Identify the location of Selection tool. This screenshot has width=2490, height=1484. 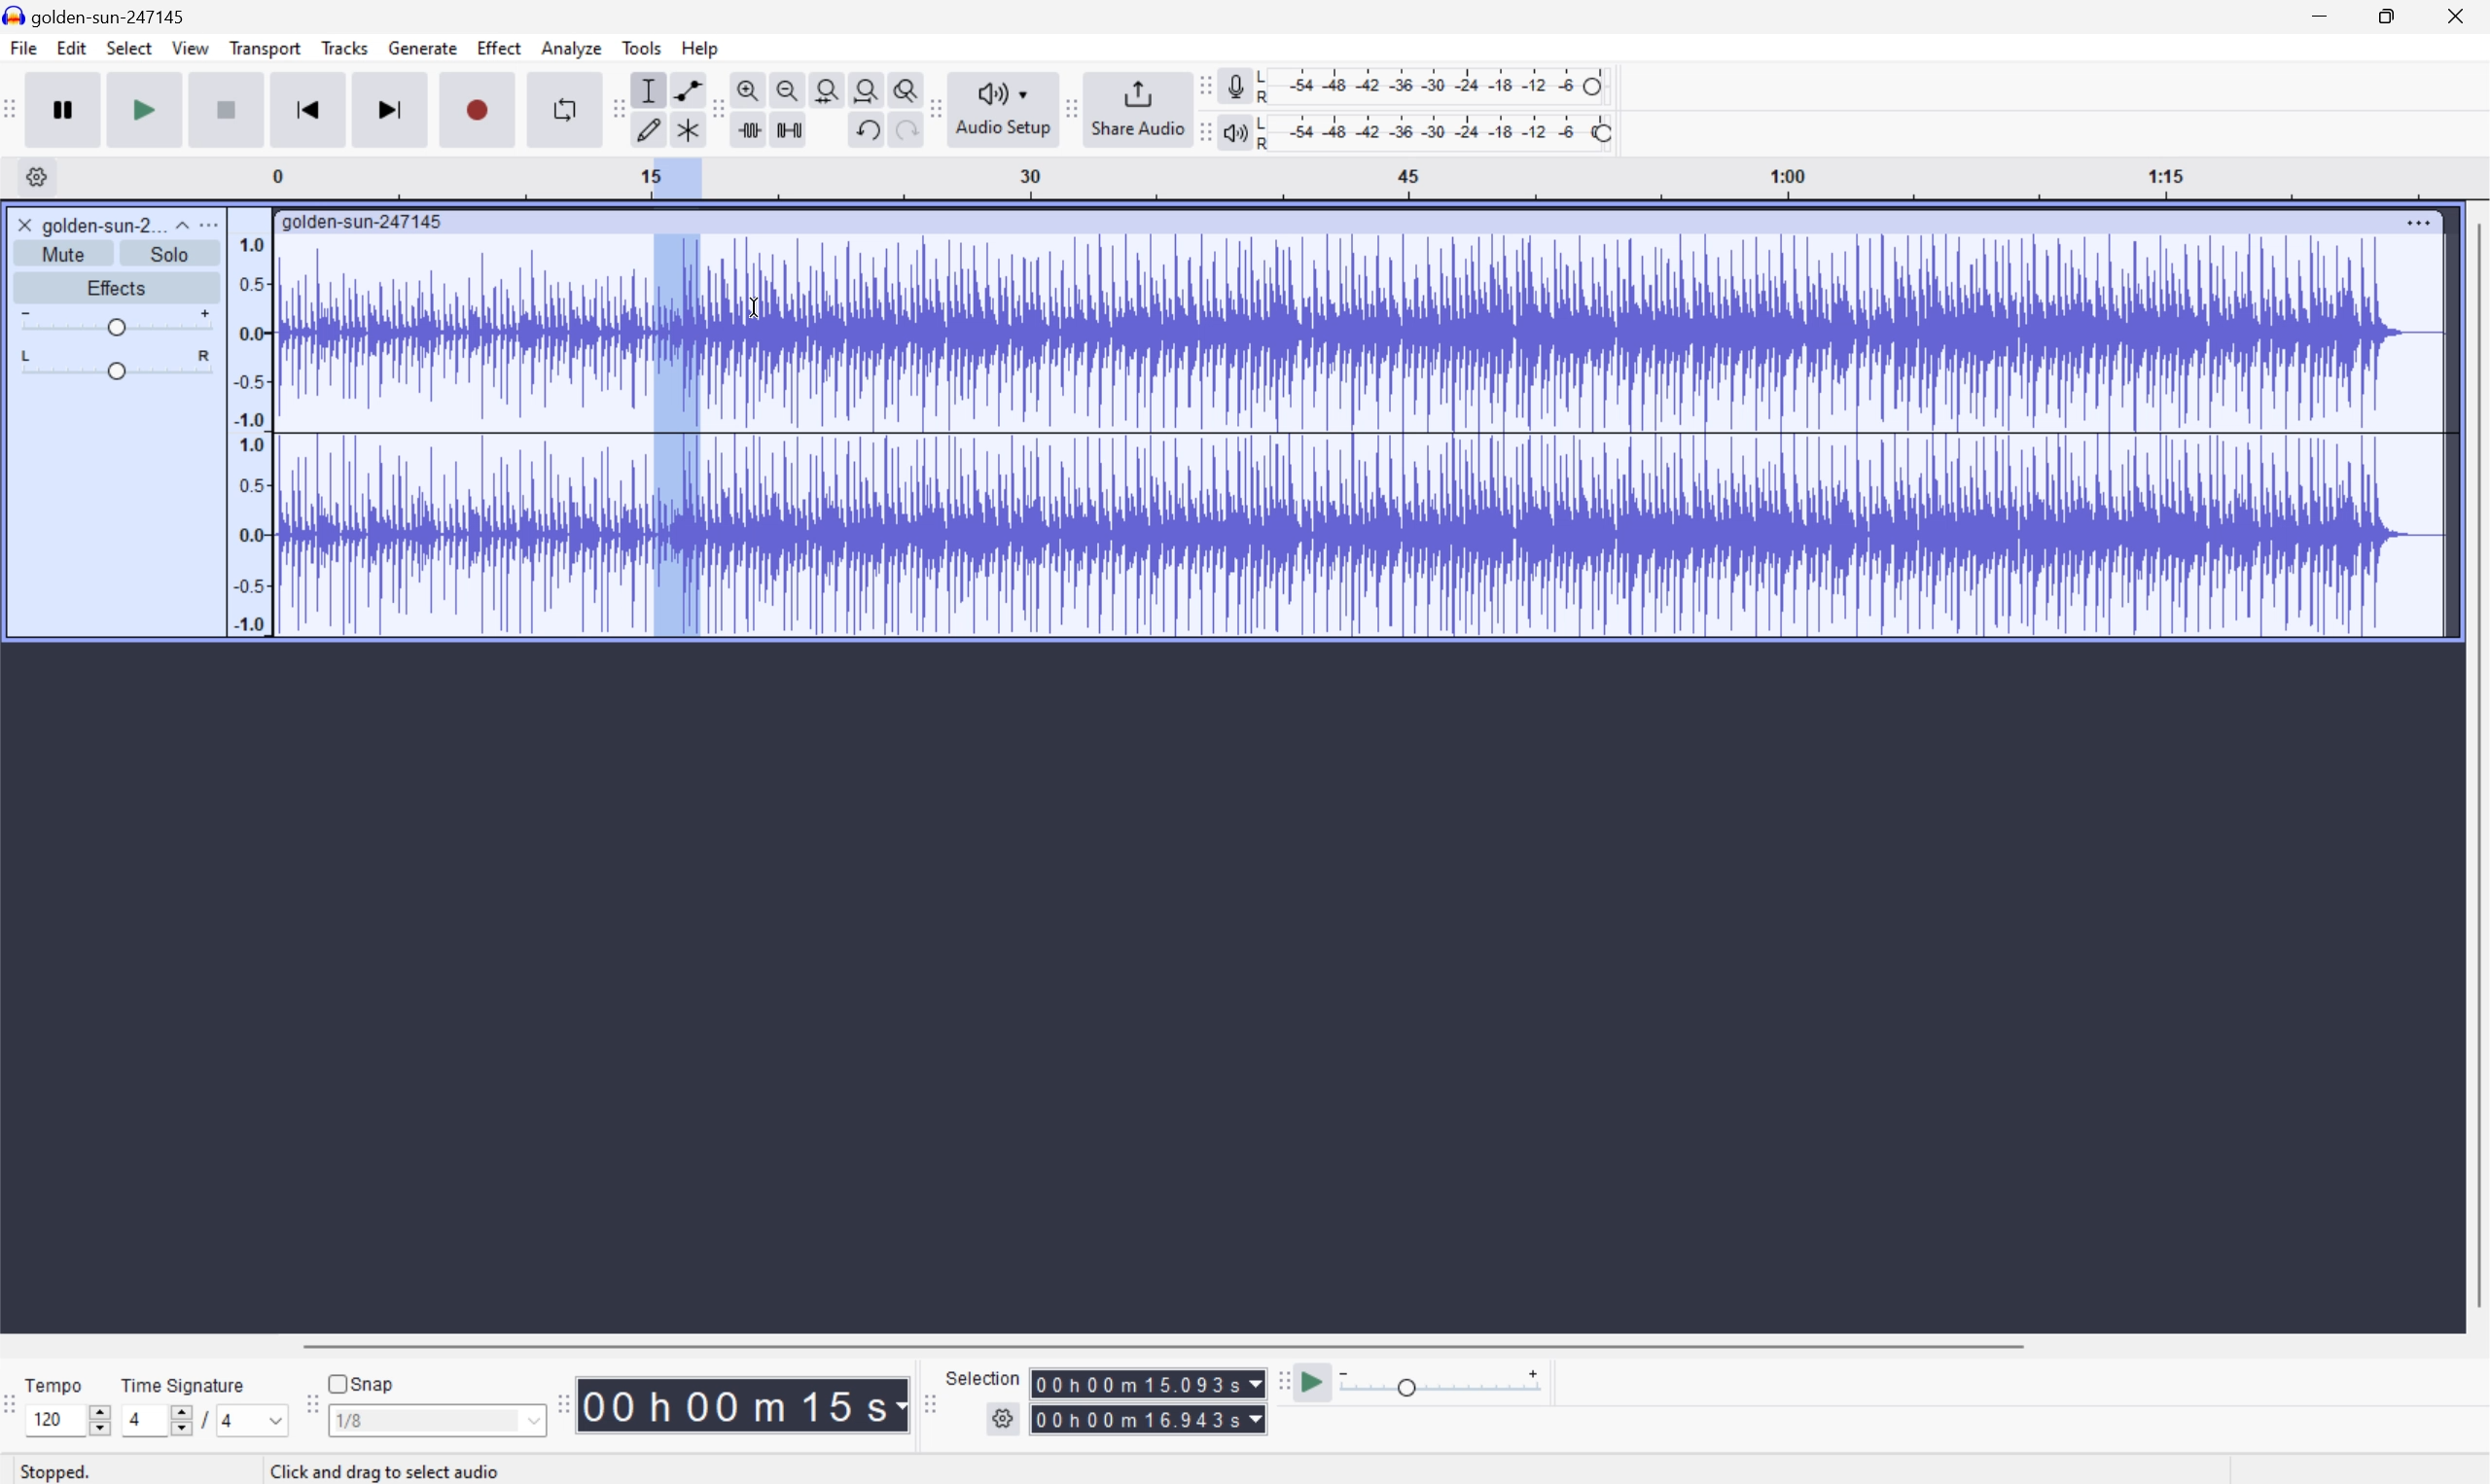
(646, 90).